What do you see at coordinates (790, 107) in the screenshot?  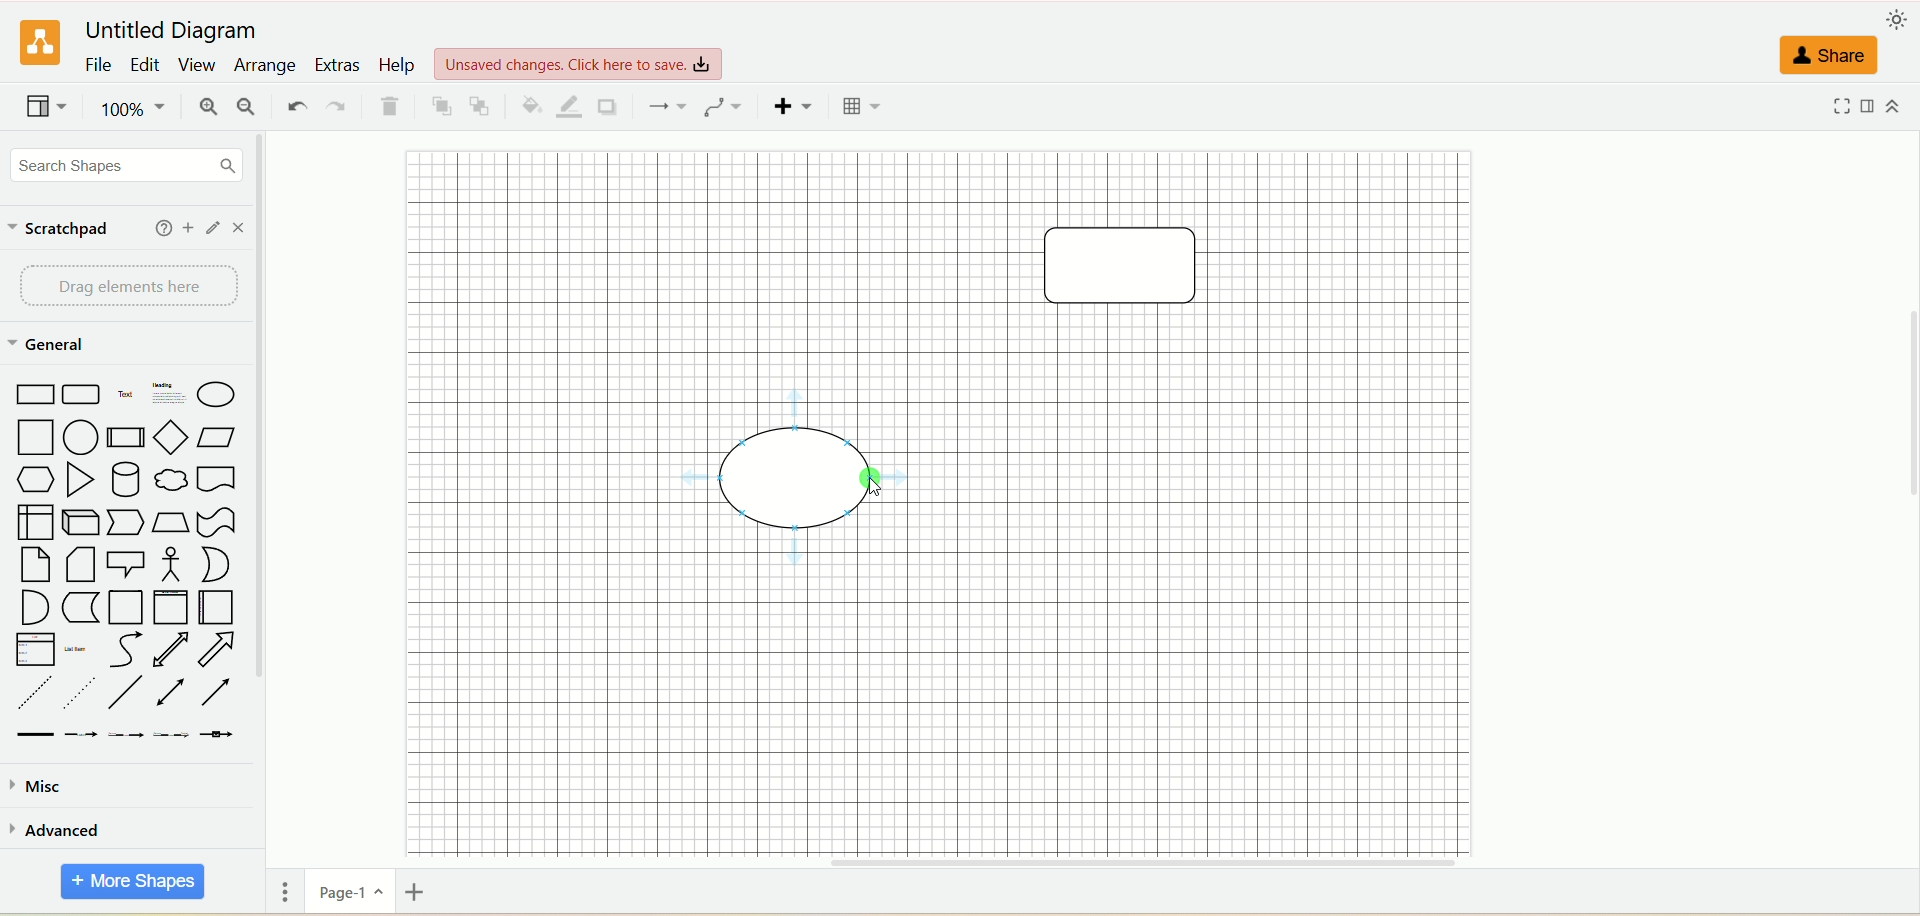 I see `insert` at bounding box center [790, 107].